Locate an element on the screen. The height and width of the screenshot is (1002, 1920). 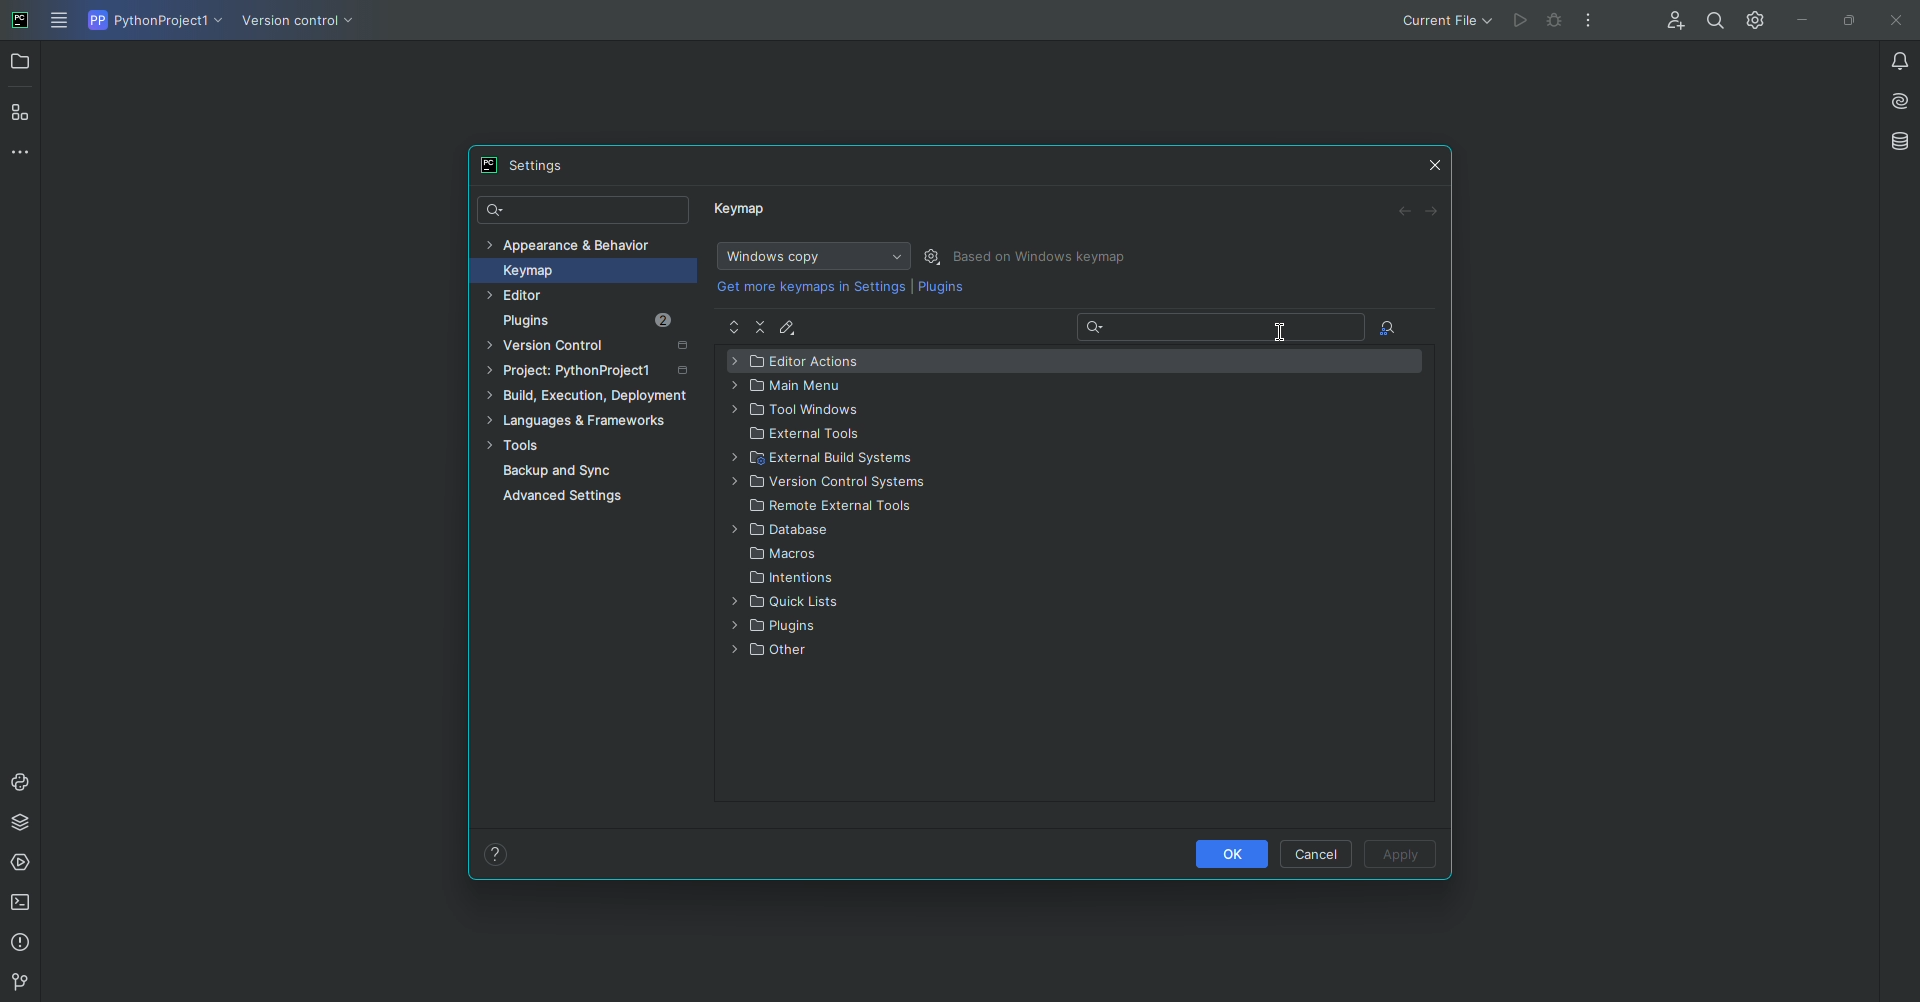
Project is located at coordinates (591, 374).